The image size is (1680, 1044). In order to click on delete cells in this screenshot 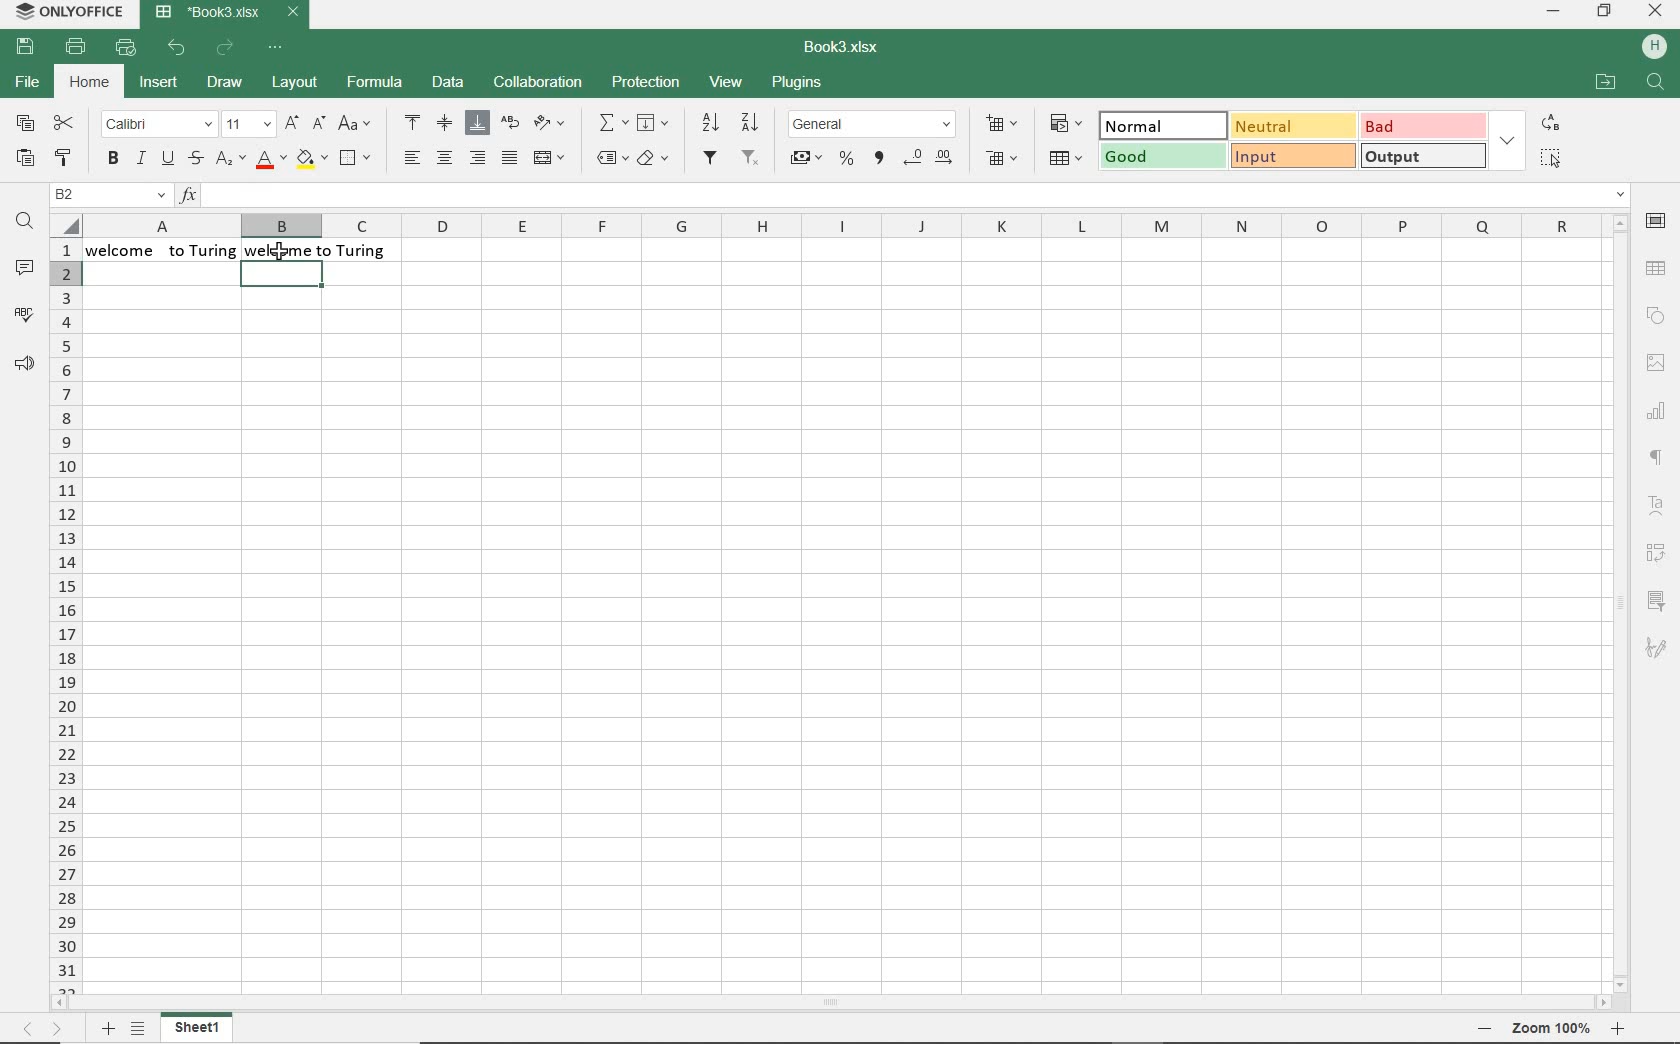, I will do `click(1001, 157)`.